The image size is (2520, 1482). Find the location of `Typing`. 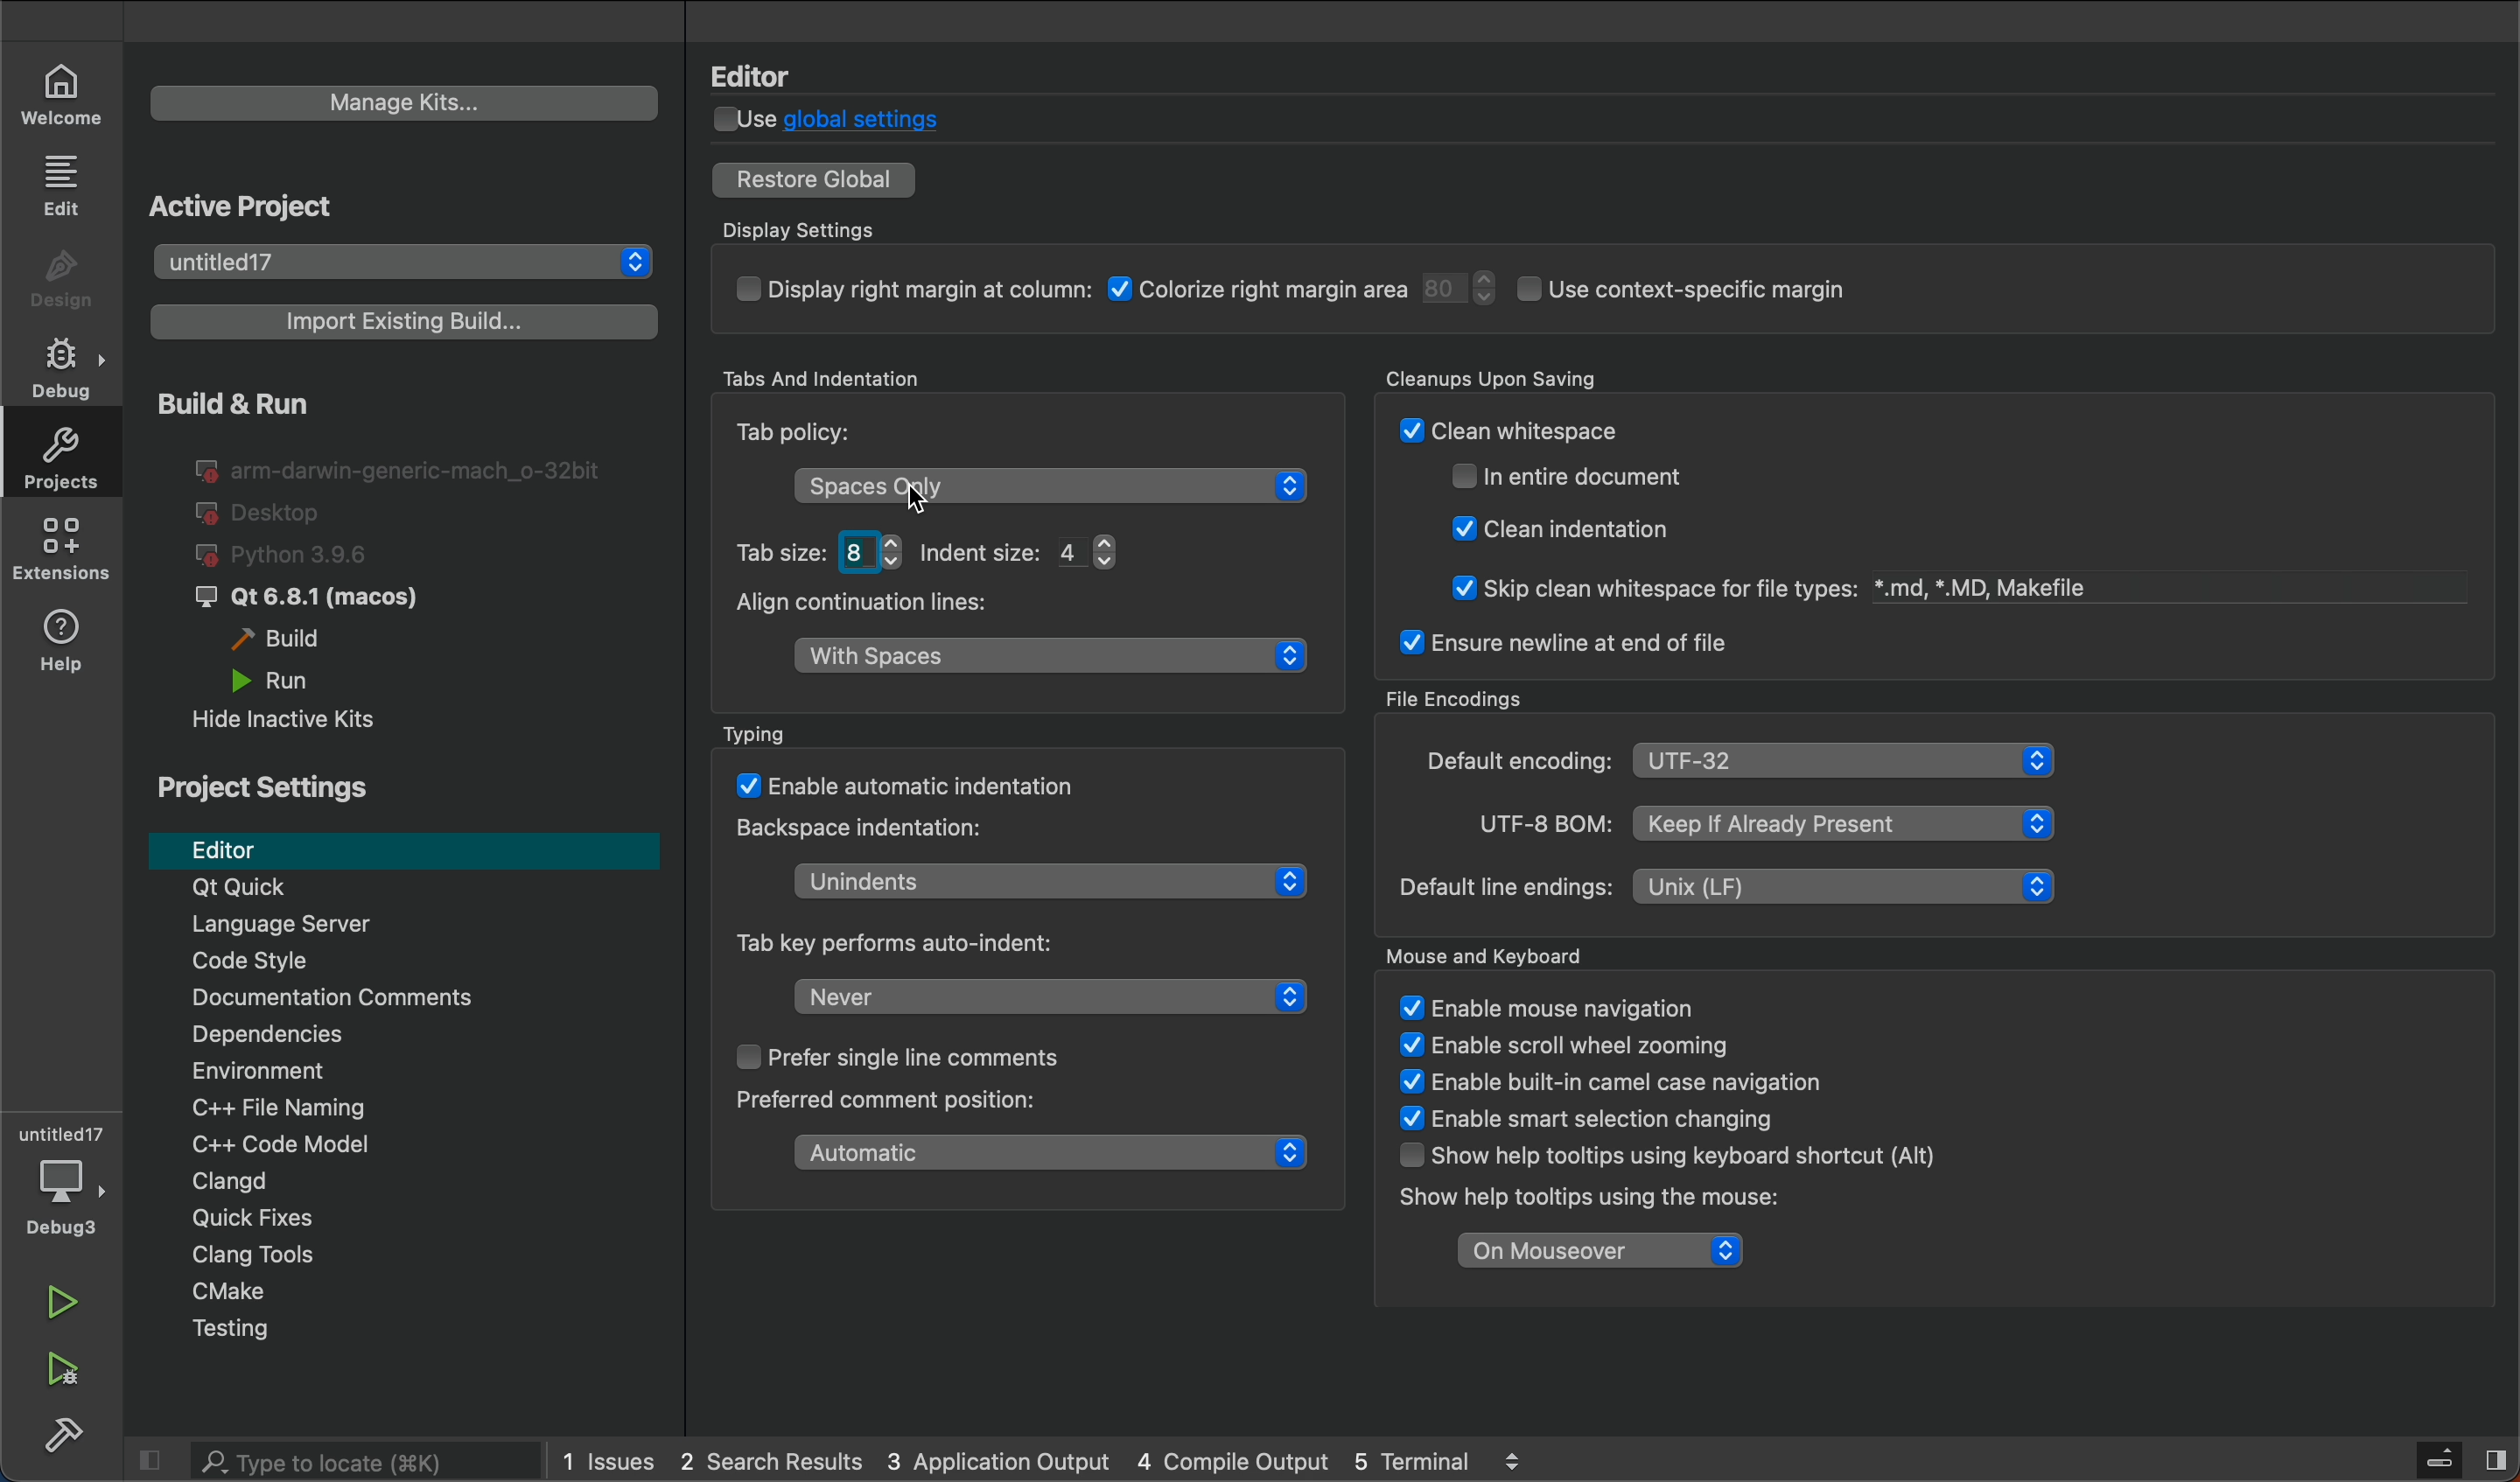

Typing is located at coordinates (770, 734).